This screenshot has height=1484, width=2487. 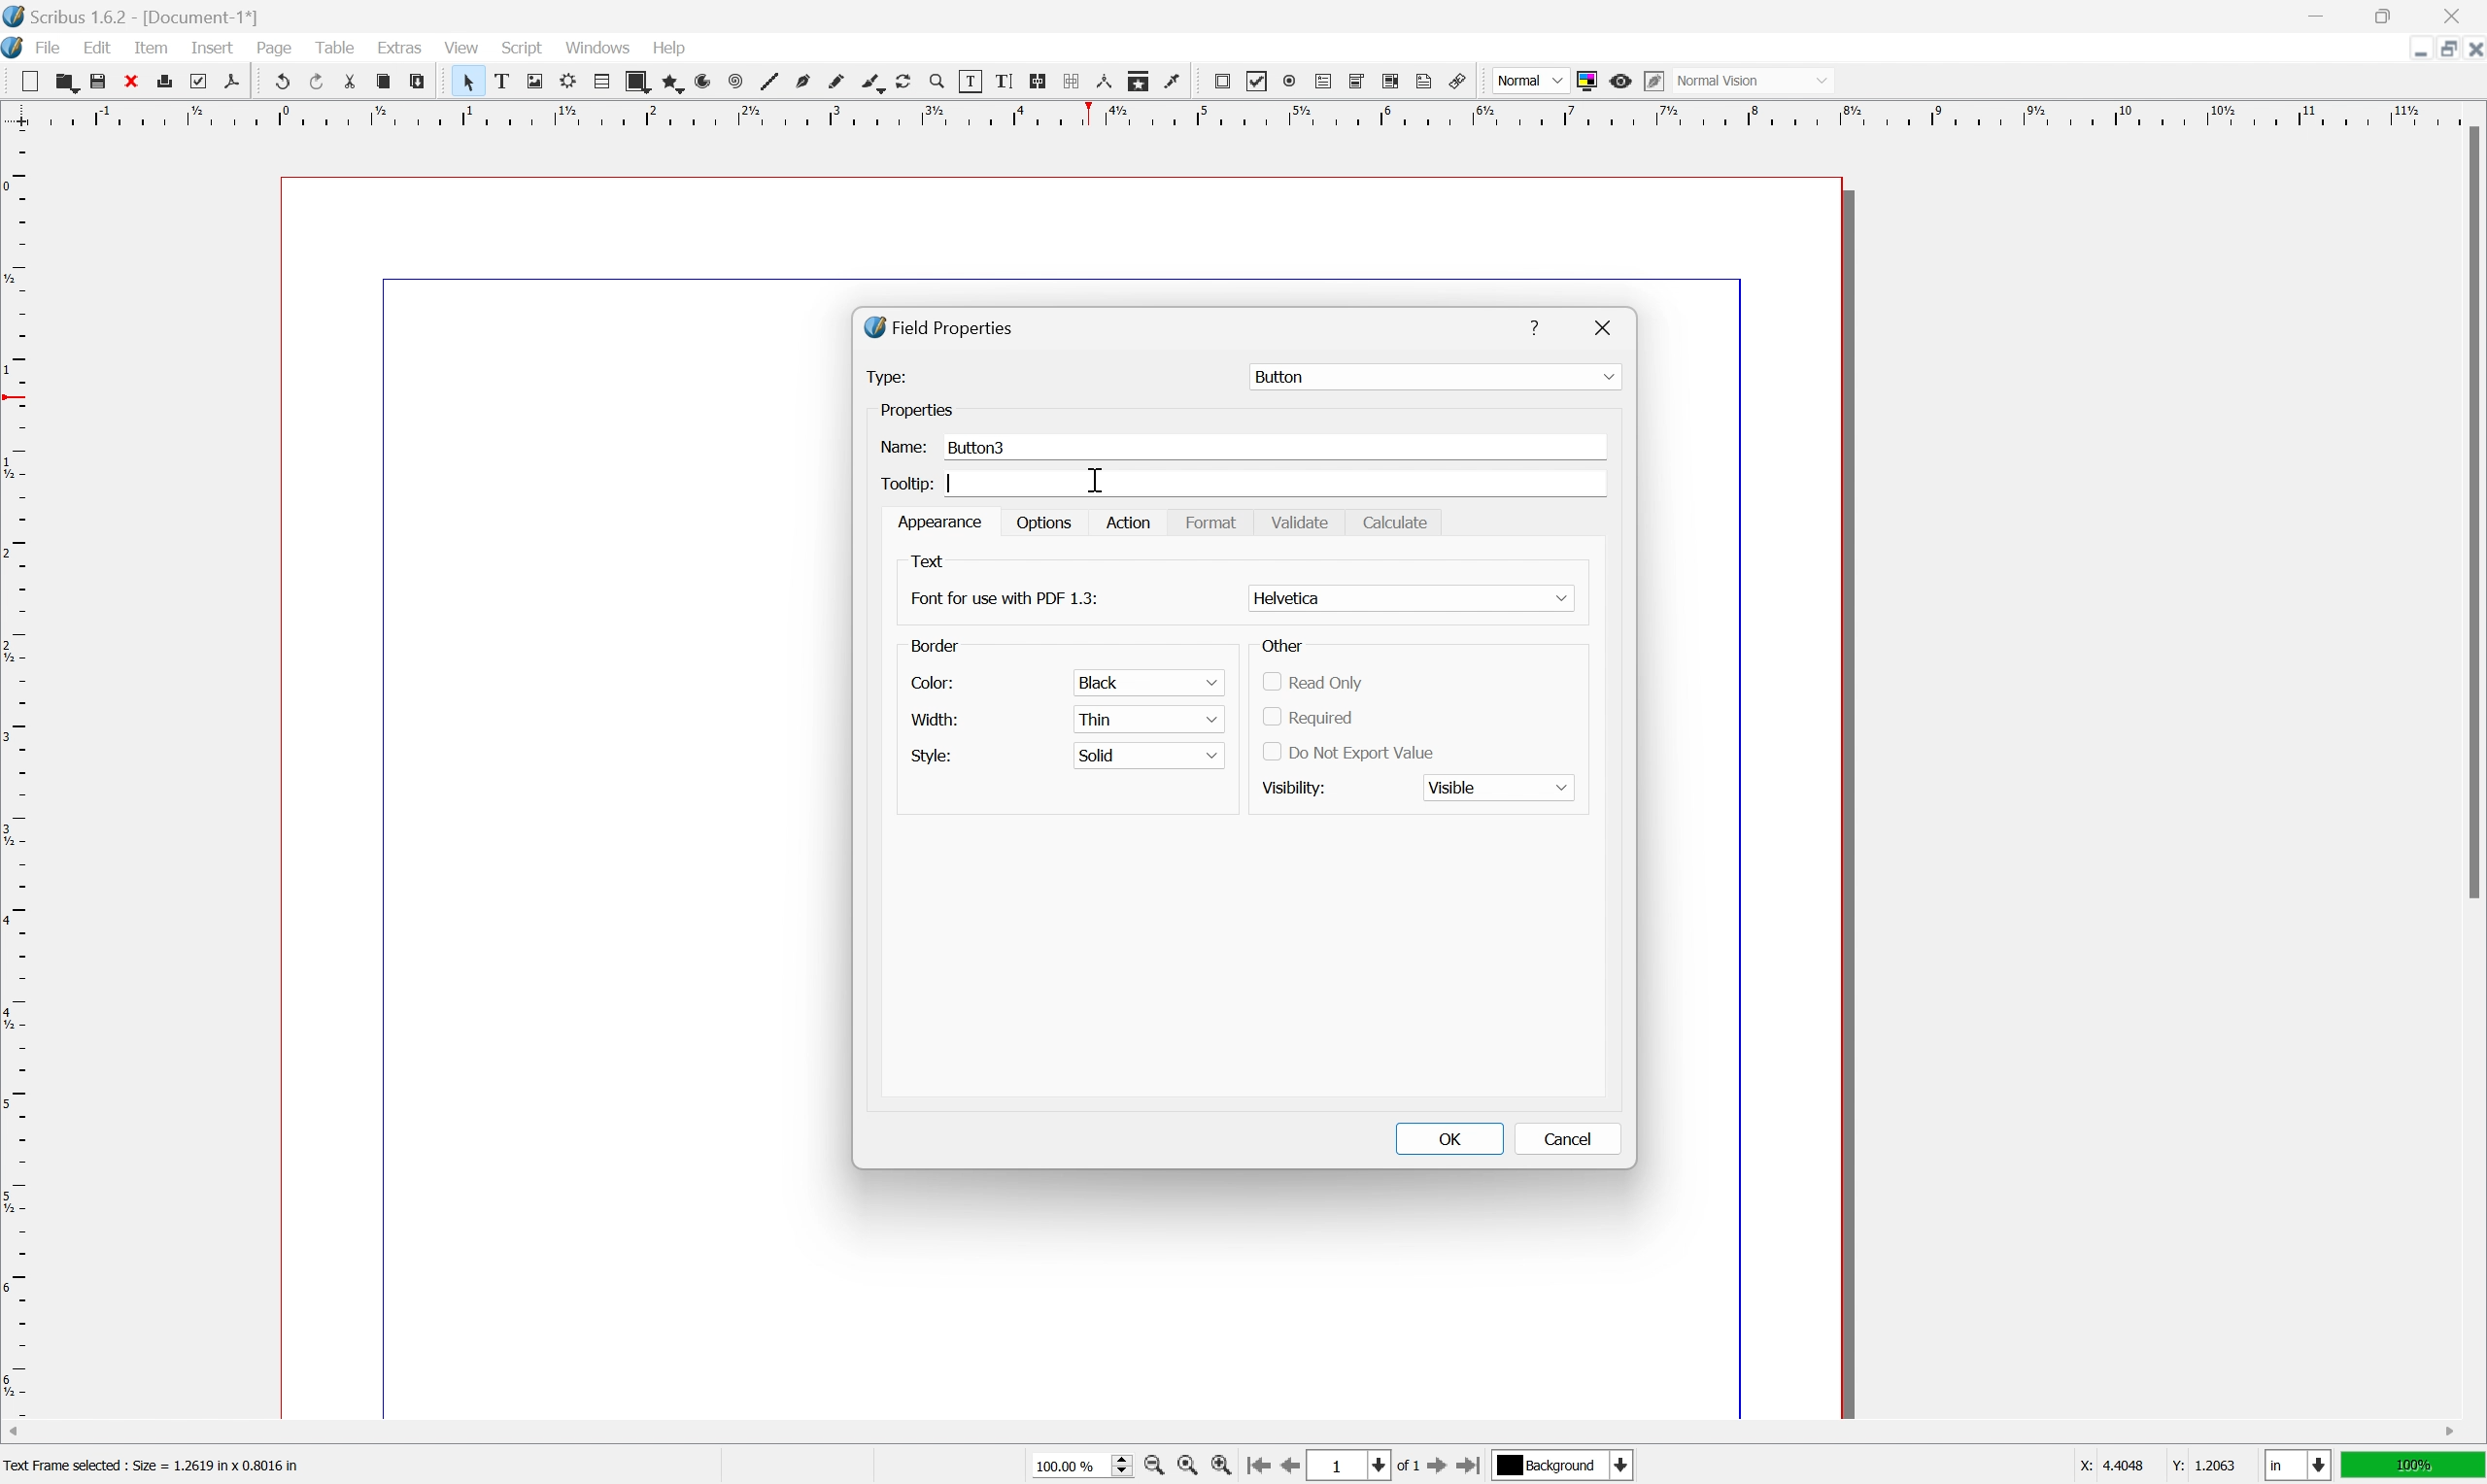 What do you see at coordinates (2324, 14) in the screenshot?
I see `minimize` at bounding box center [2324, 14].